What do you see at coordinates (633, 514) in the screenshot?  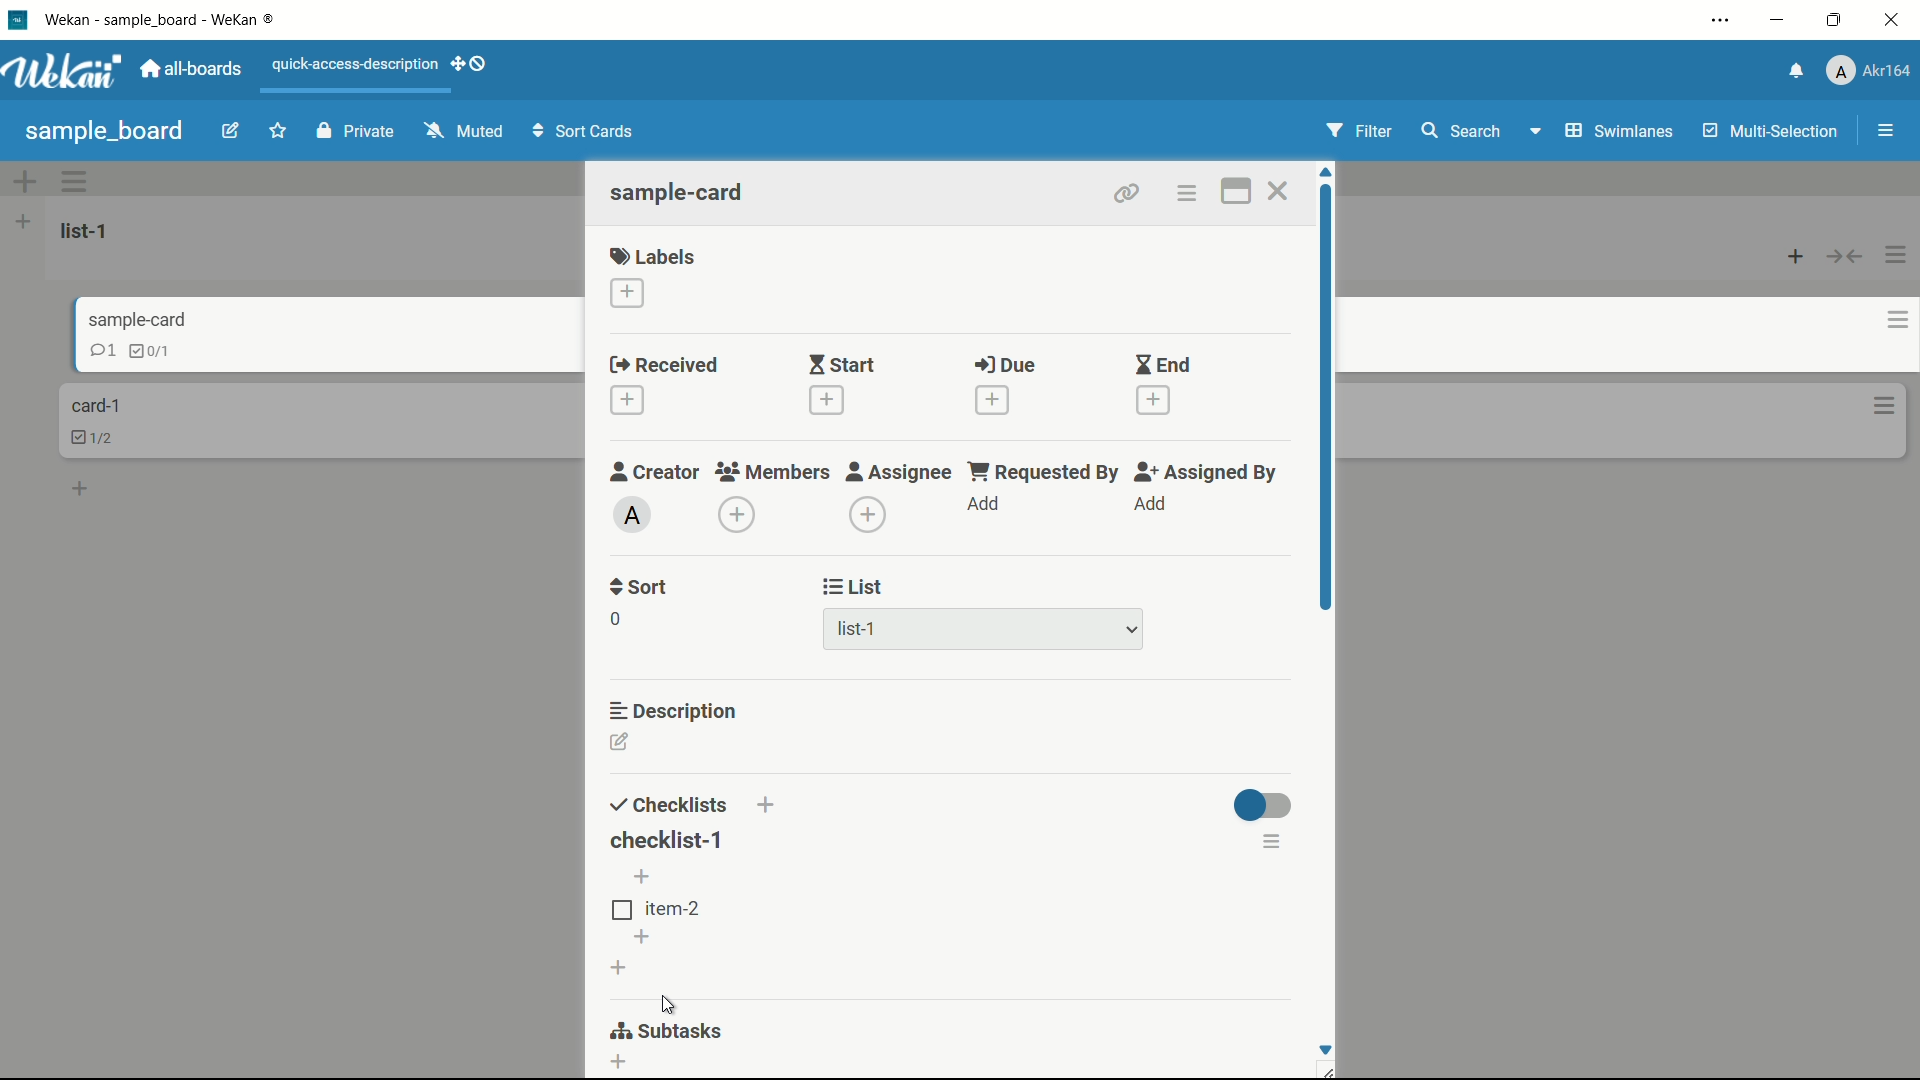 I see `admin` at bounding box center [633, 514].